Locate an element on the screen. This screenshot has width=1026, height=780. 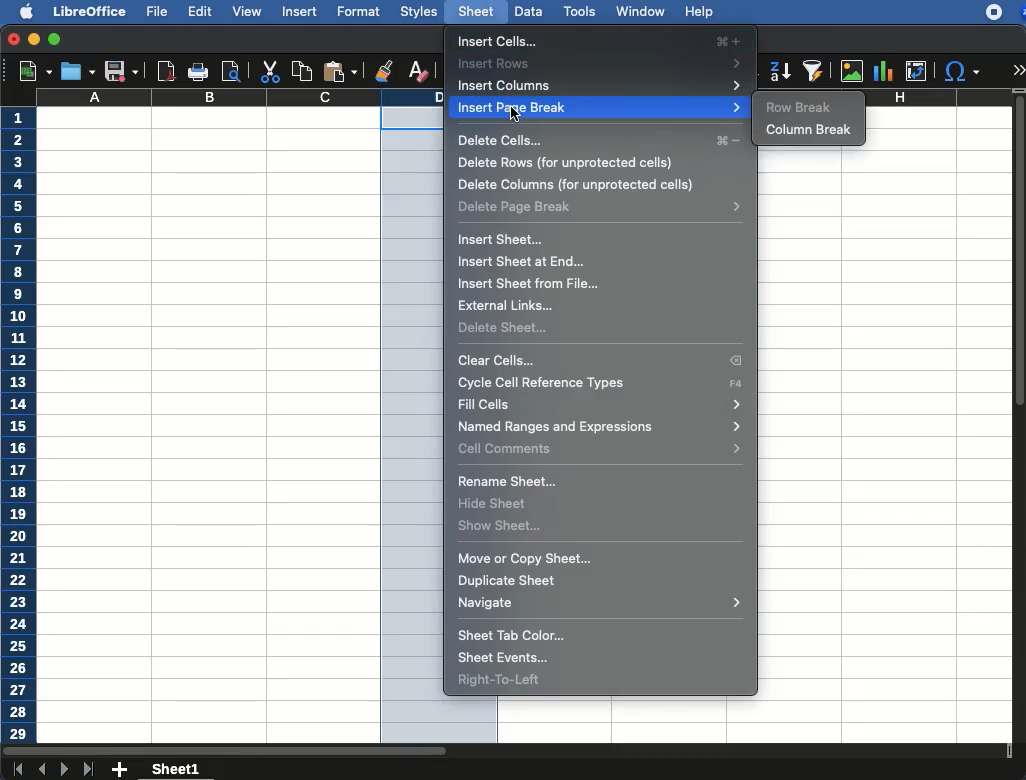
rename sheet is located at coordinates (508, 482).